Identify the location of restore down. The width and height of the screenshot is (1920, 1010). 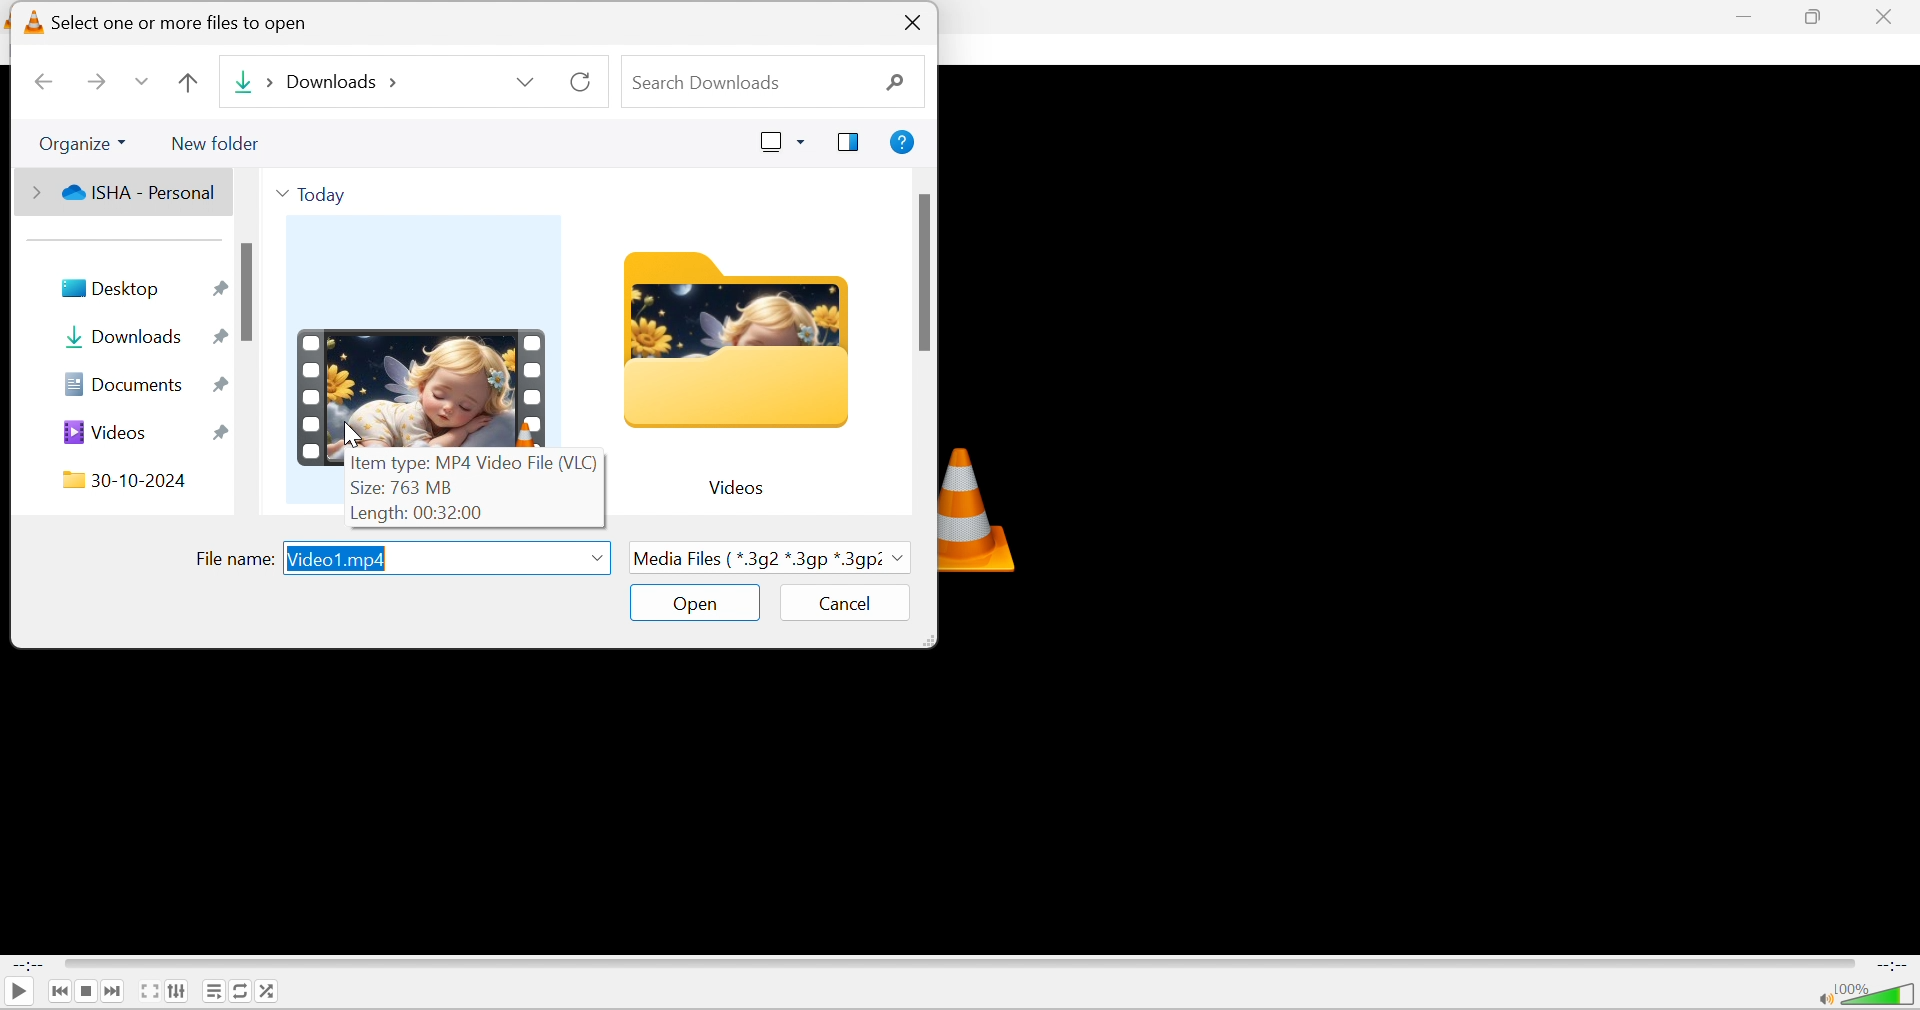
(1816, 14).